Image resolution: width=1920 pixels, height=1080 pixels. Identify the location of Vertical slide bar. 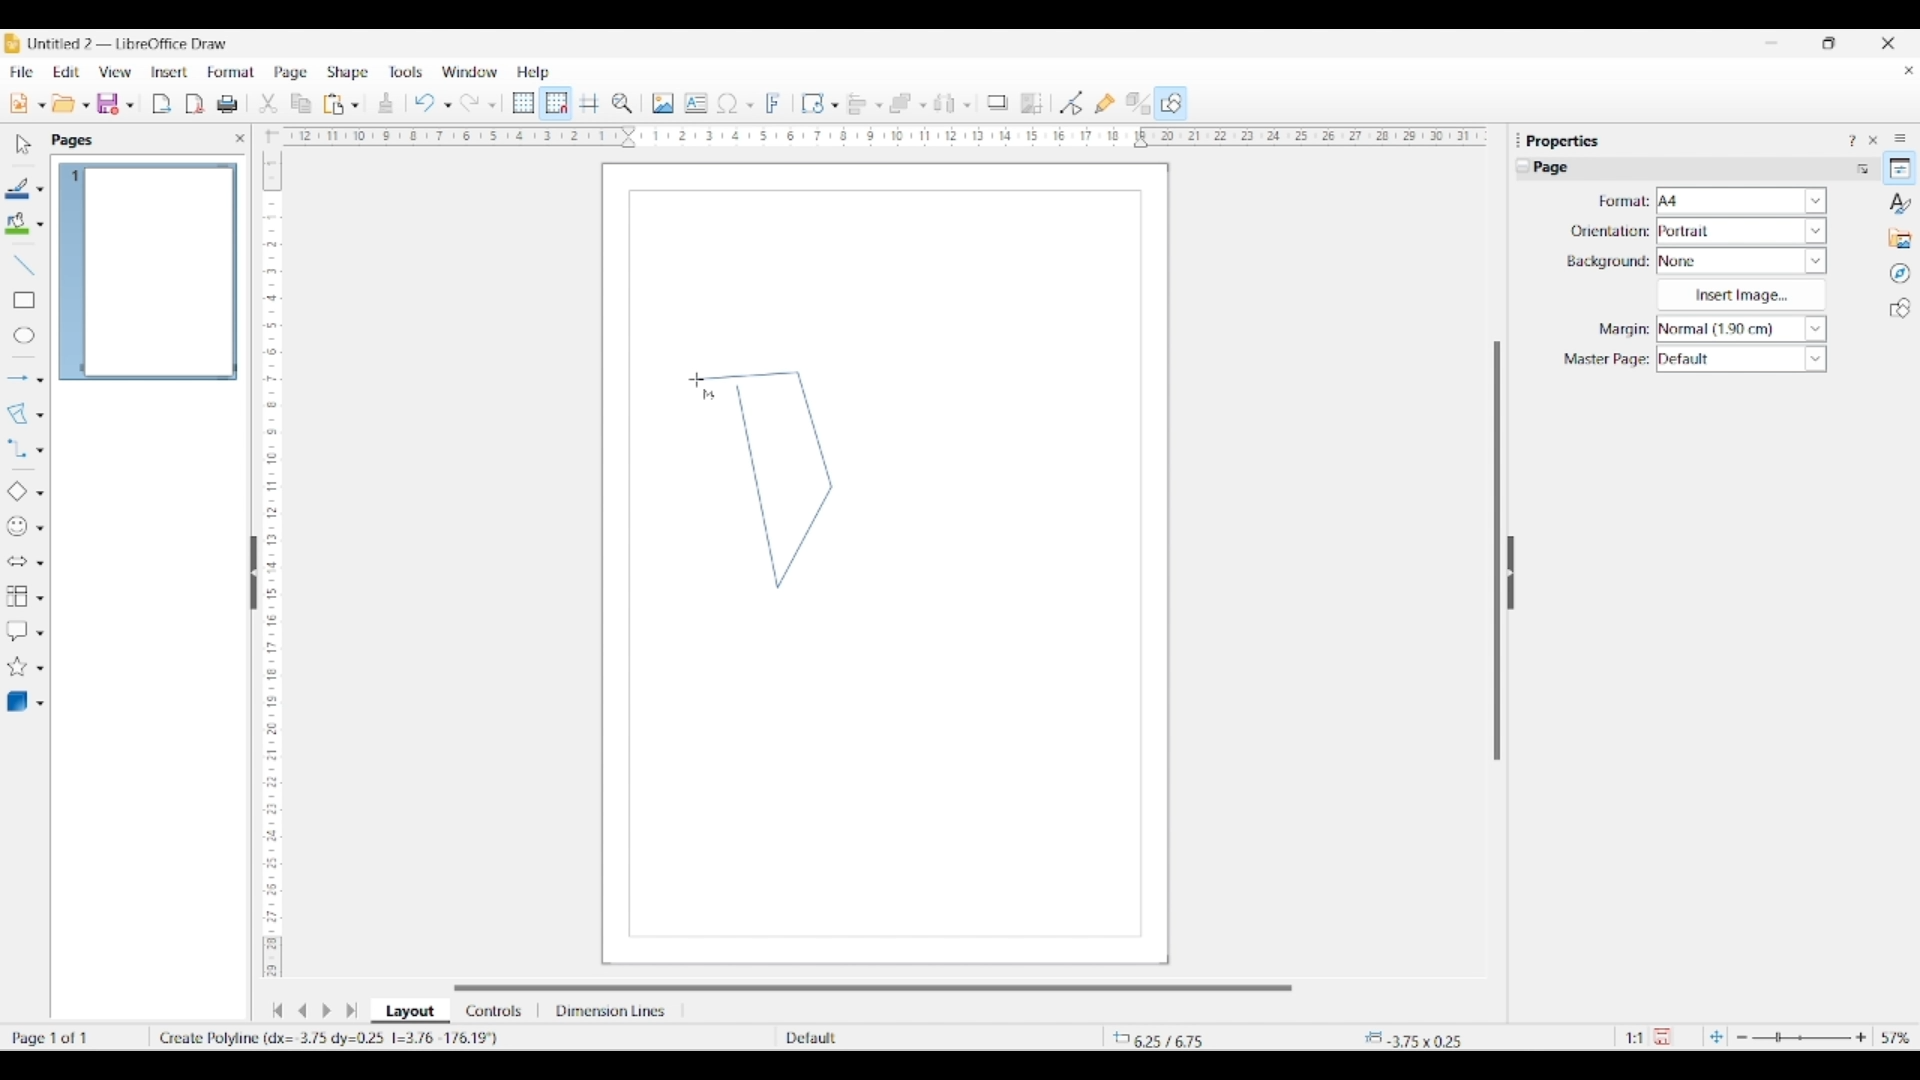
(1497, 551).